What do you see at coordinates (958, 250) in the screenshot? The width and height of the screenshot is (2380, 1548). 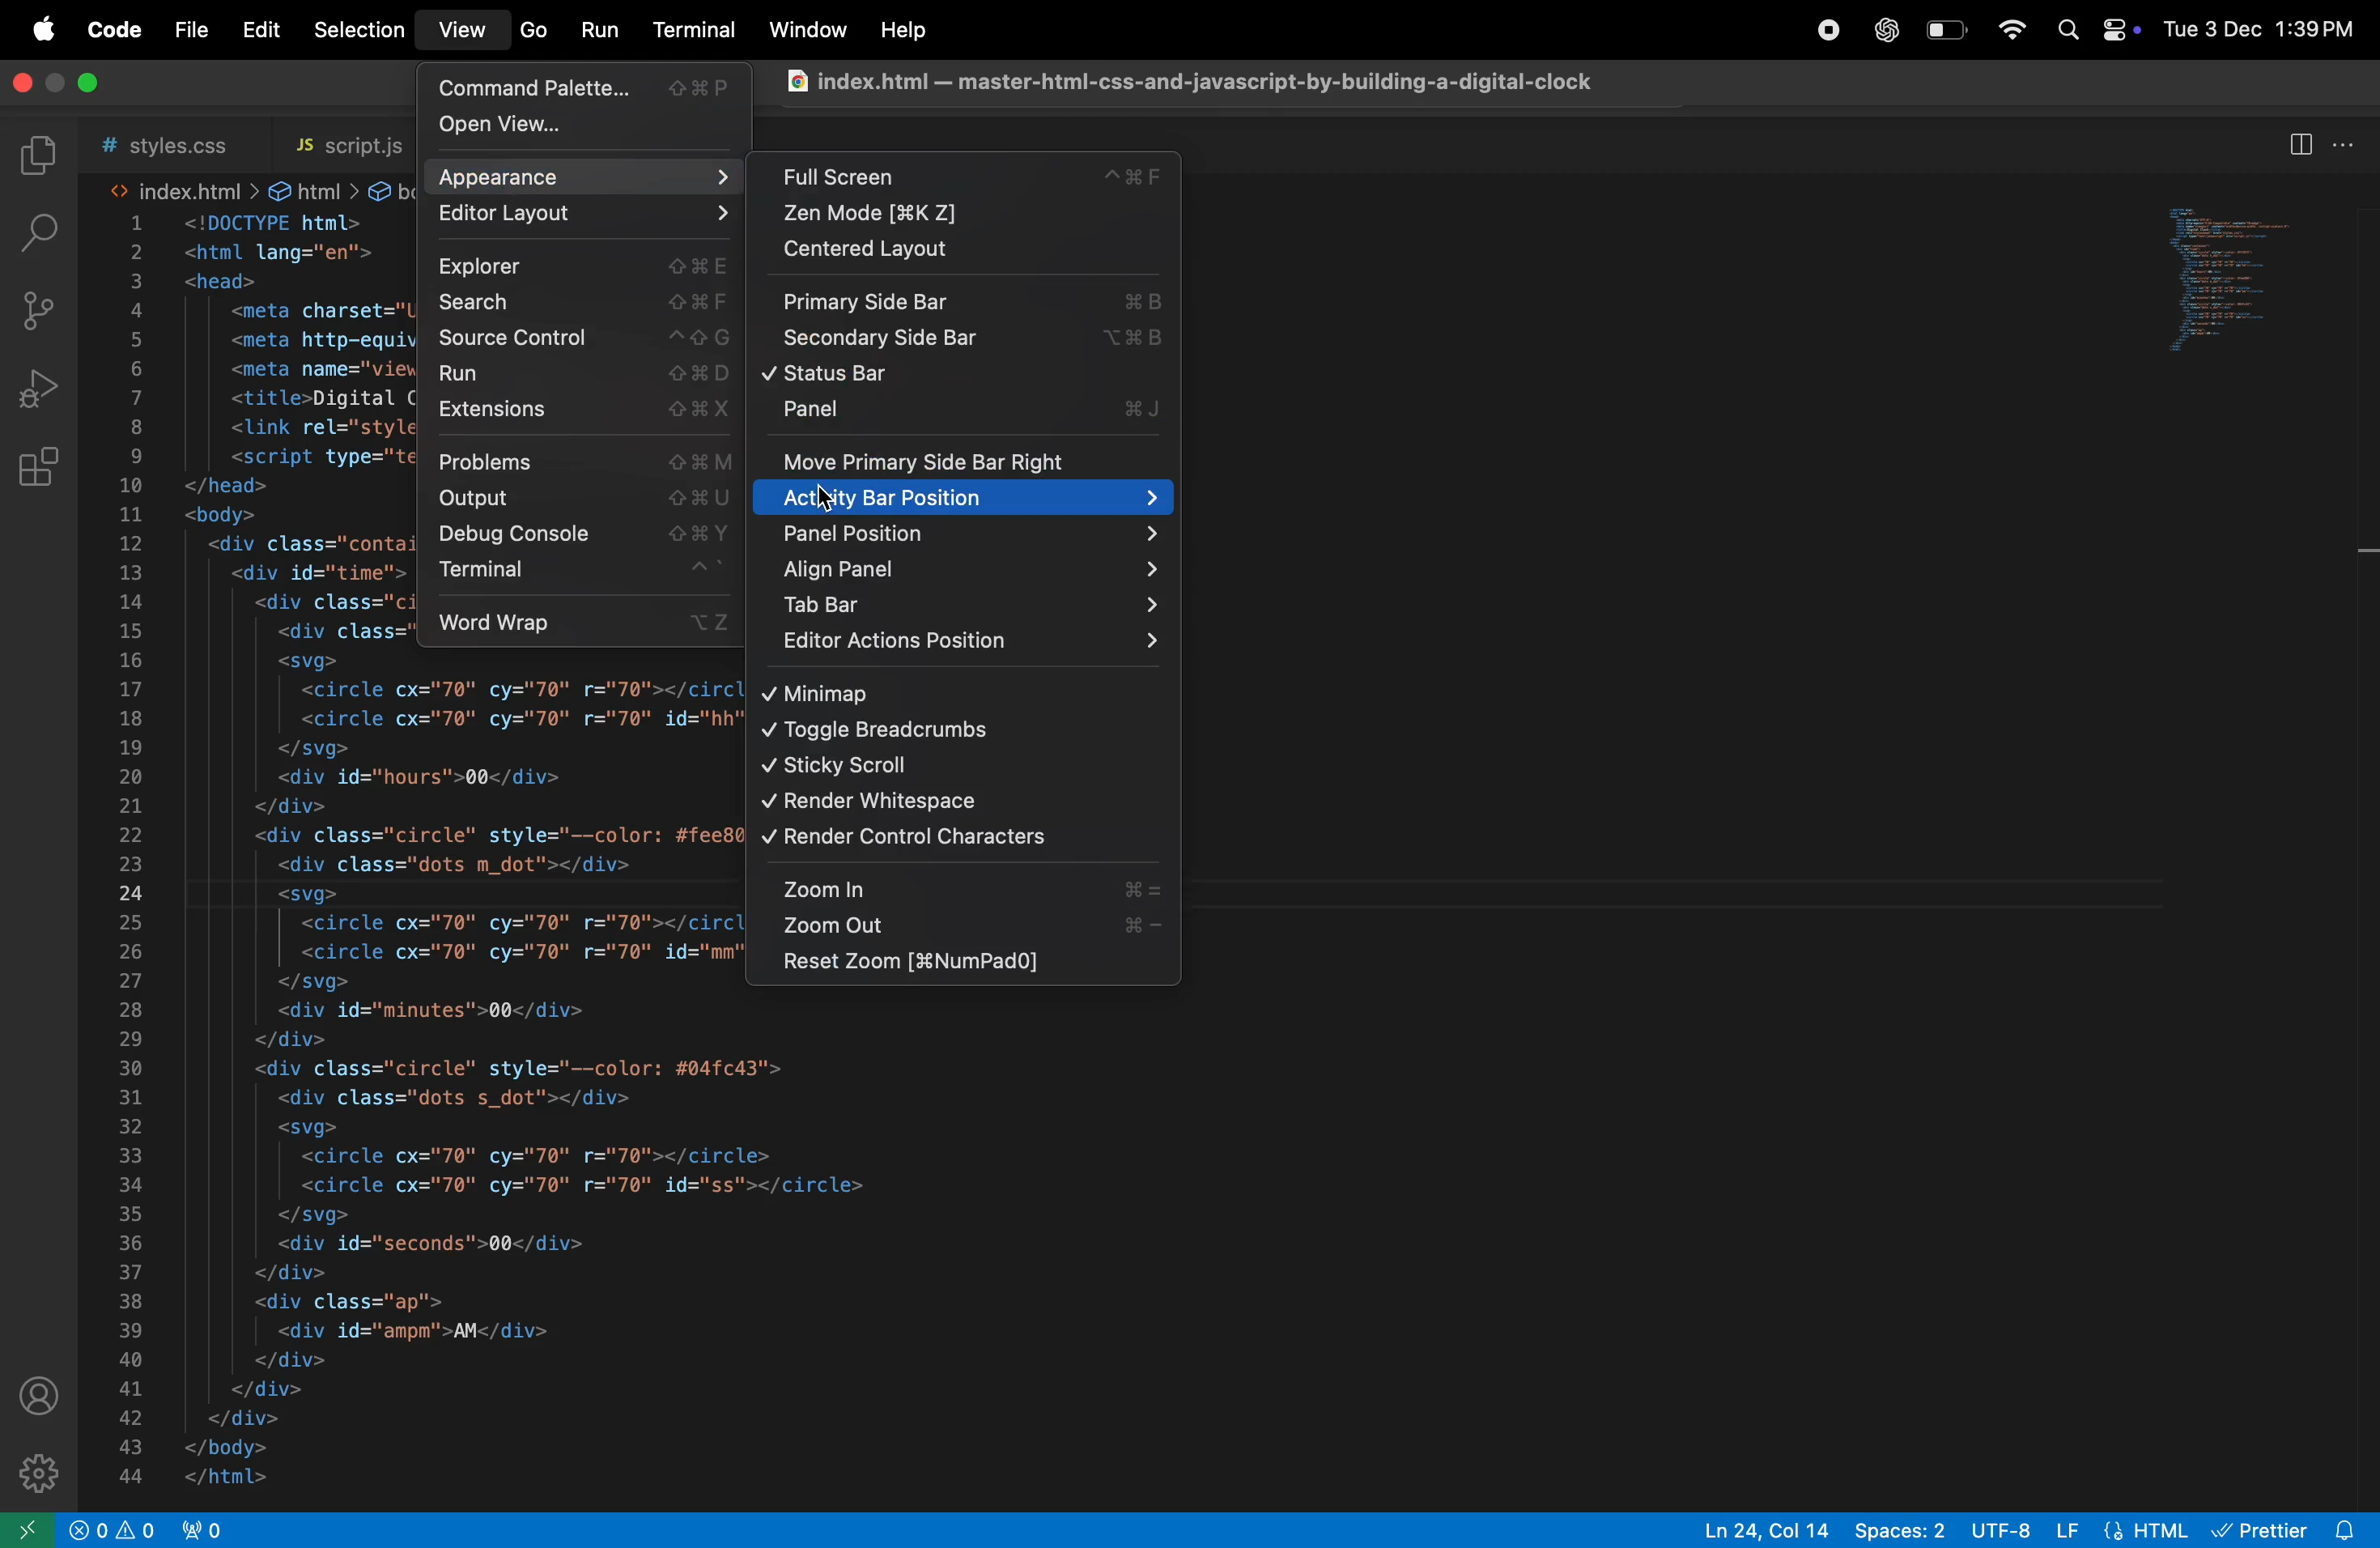 I see `centered layout` at bounding box center [958, 250].